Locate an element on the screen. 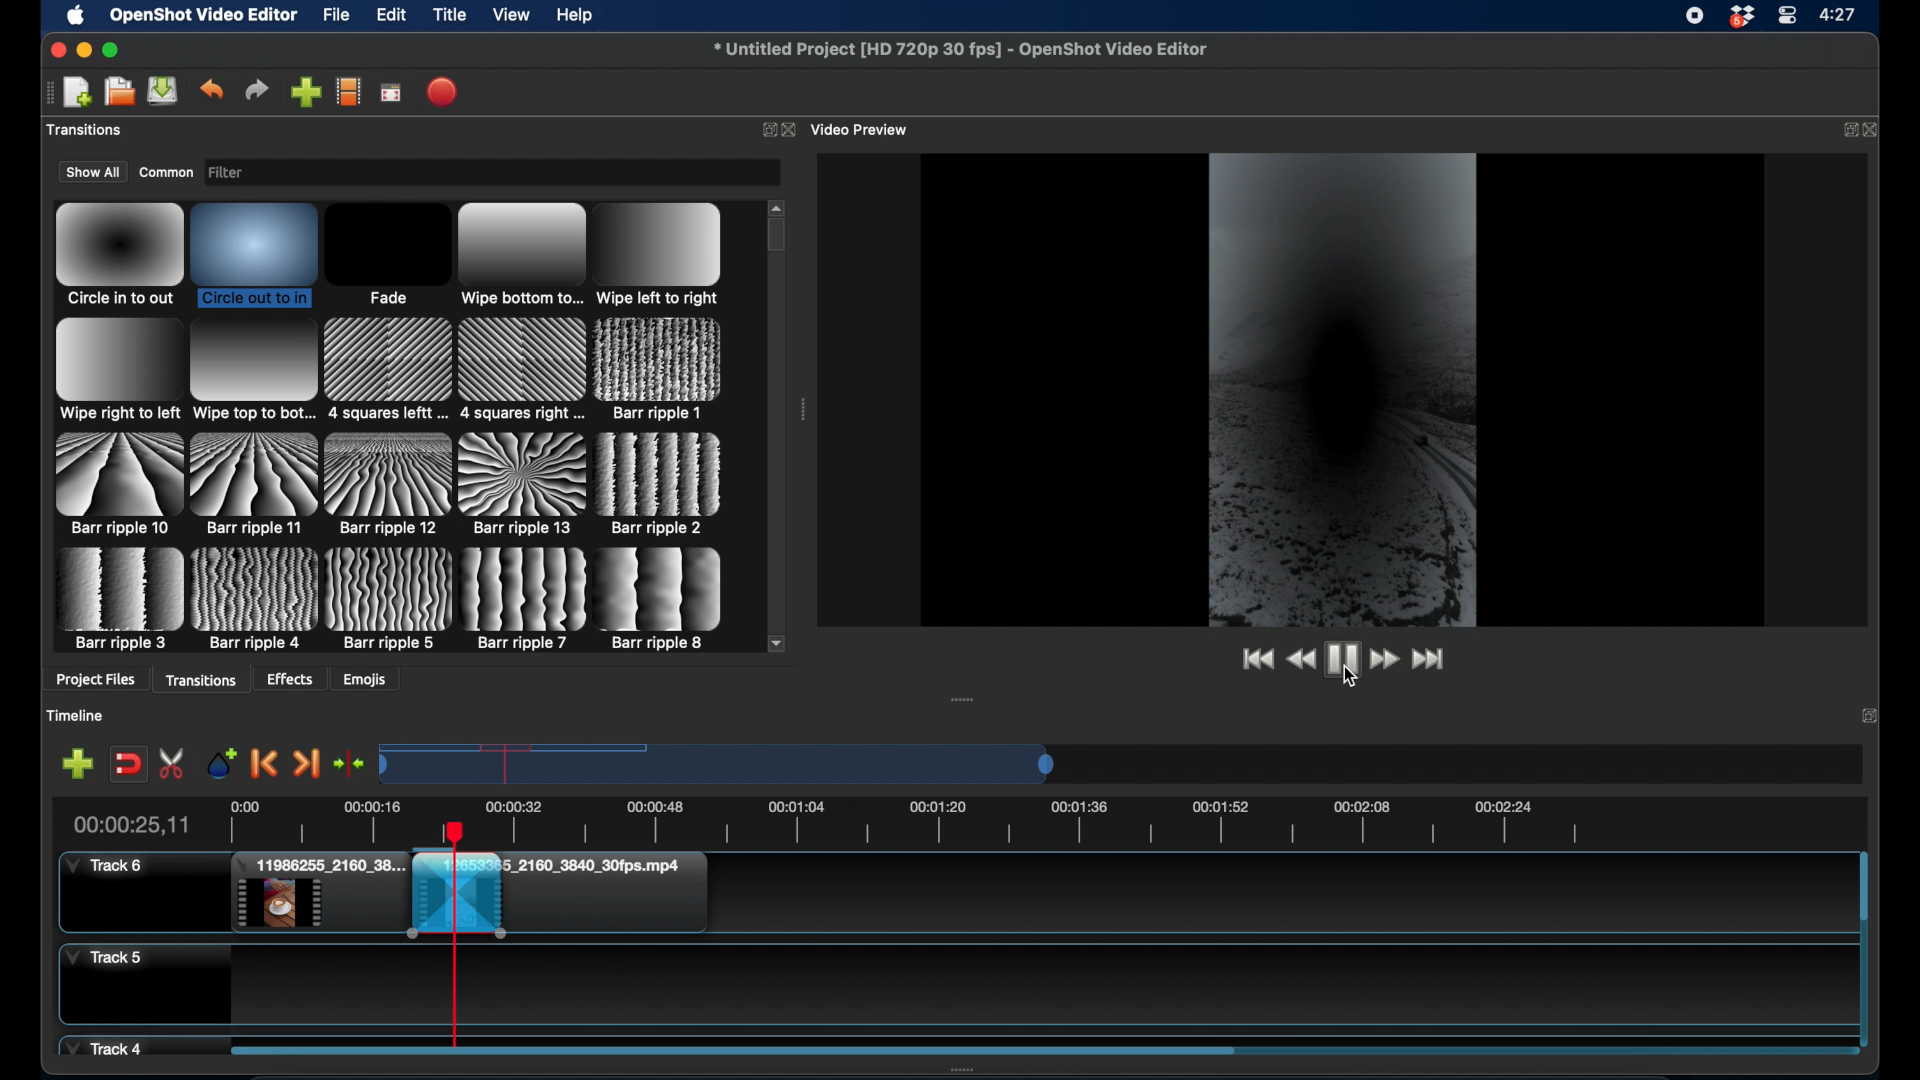 This screenshot has width=1920, height=1080. fast forward is located at coordinates (1383, 659).